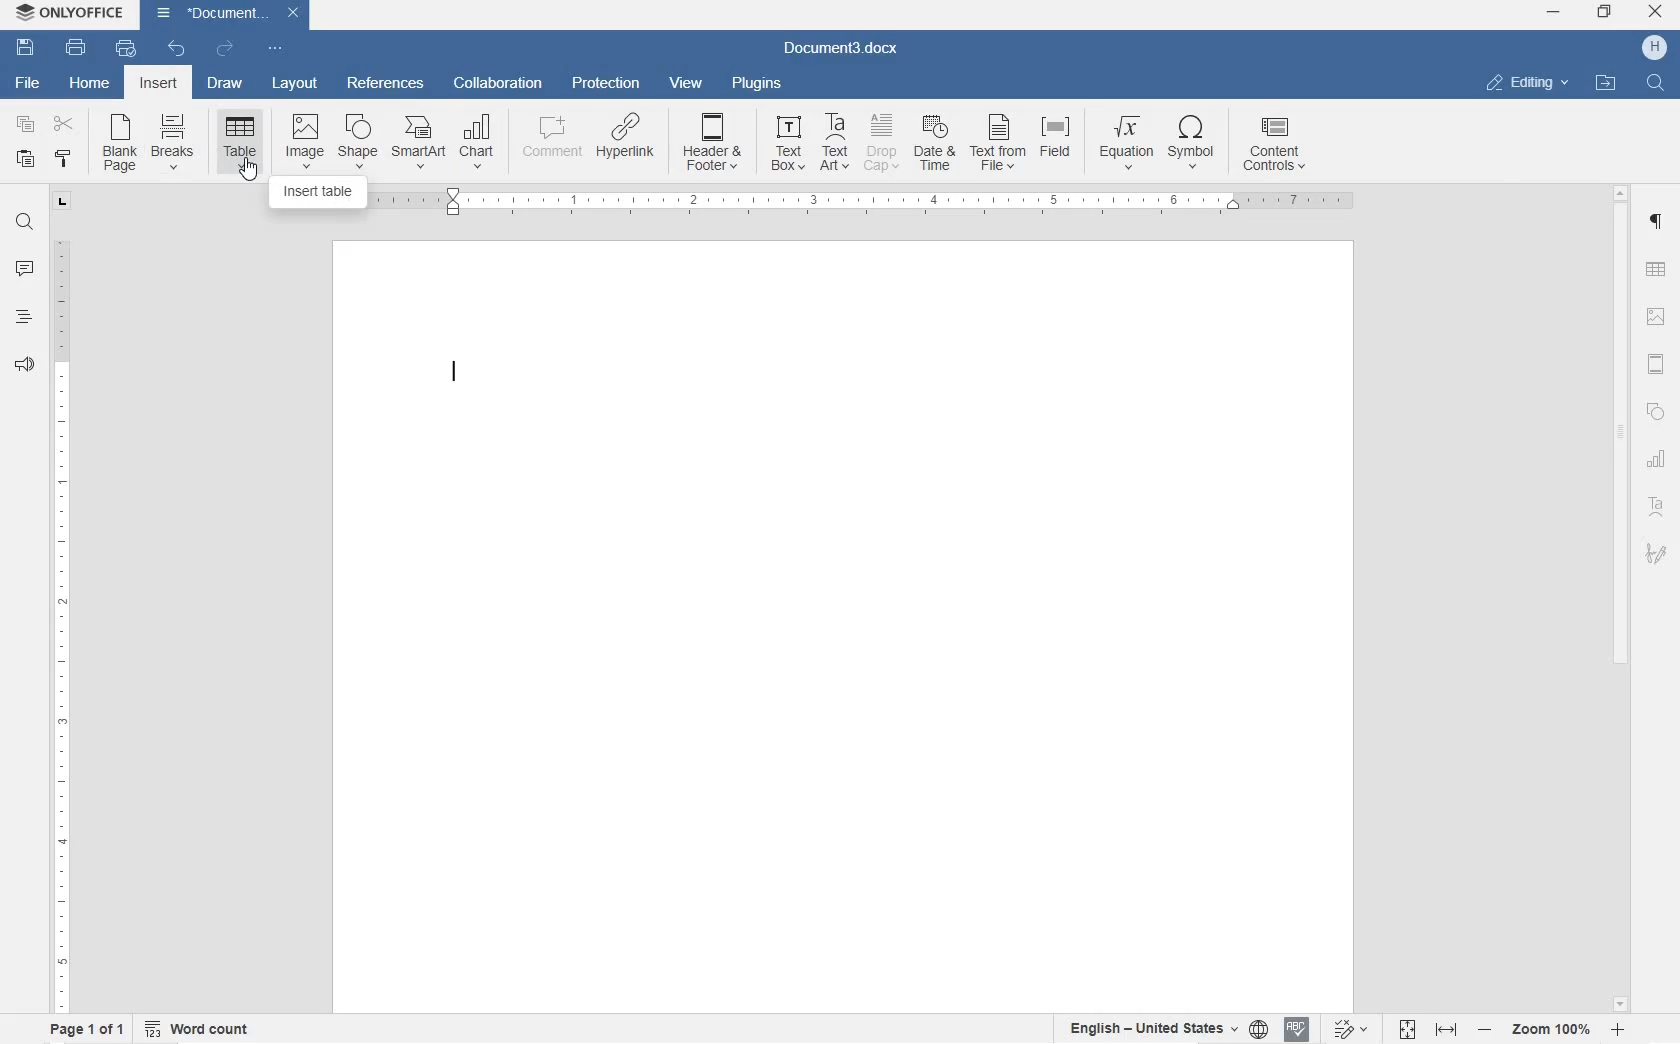 Image resolution: width=1680 pixels, height=1044 pixels. I want to click on COPY STYLE, so click(65, 161).